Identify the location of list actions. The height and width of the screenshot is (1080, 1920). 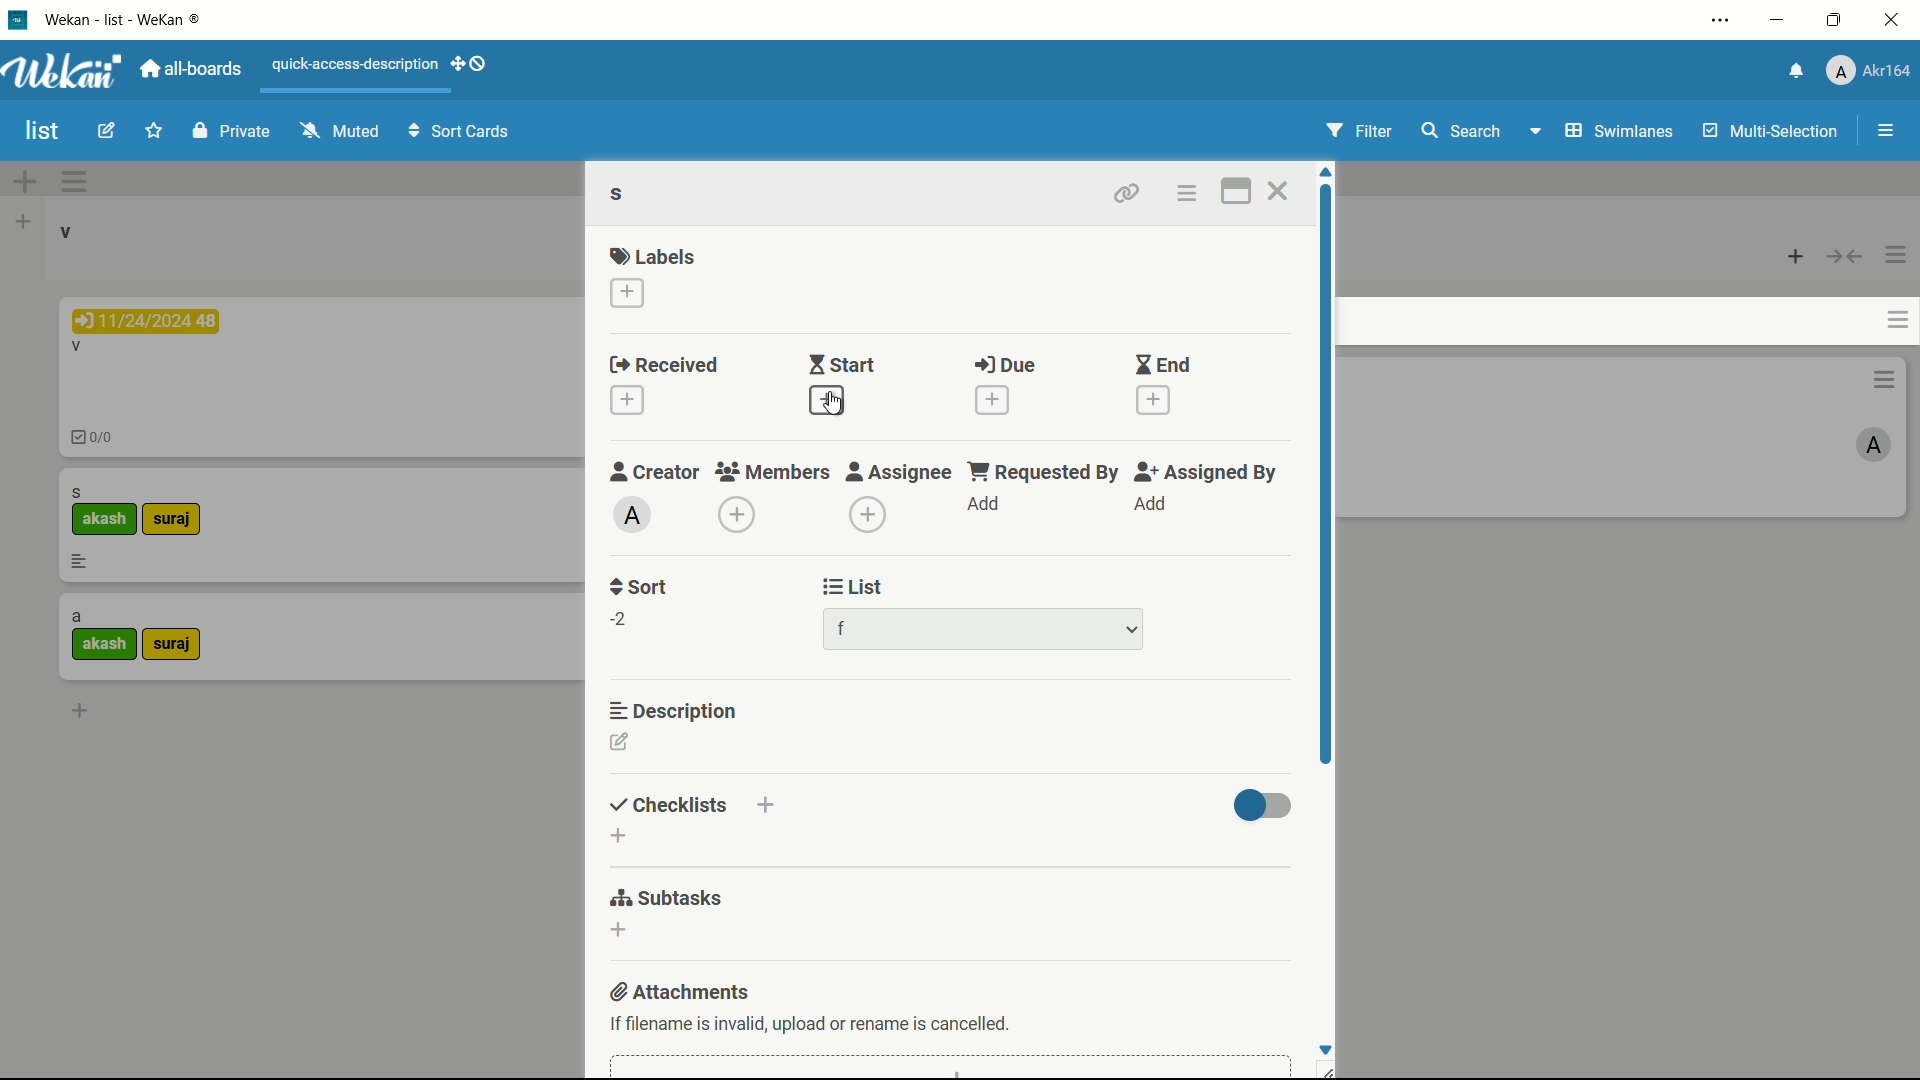
(1895, 257).